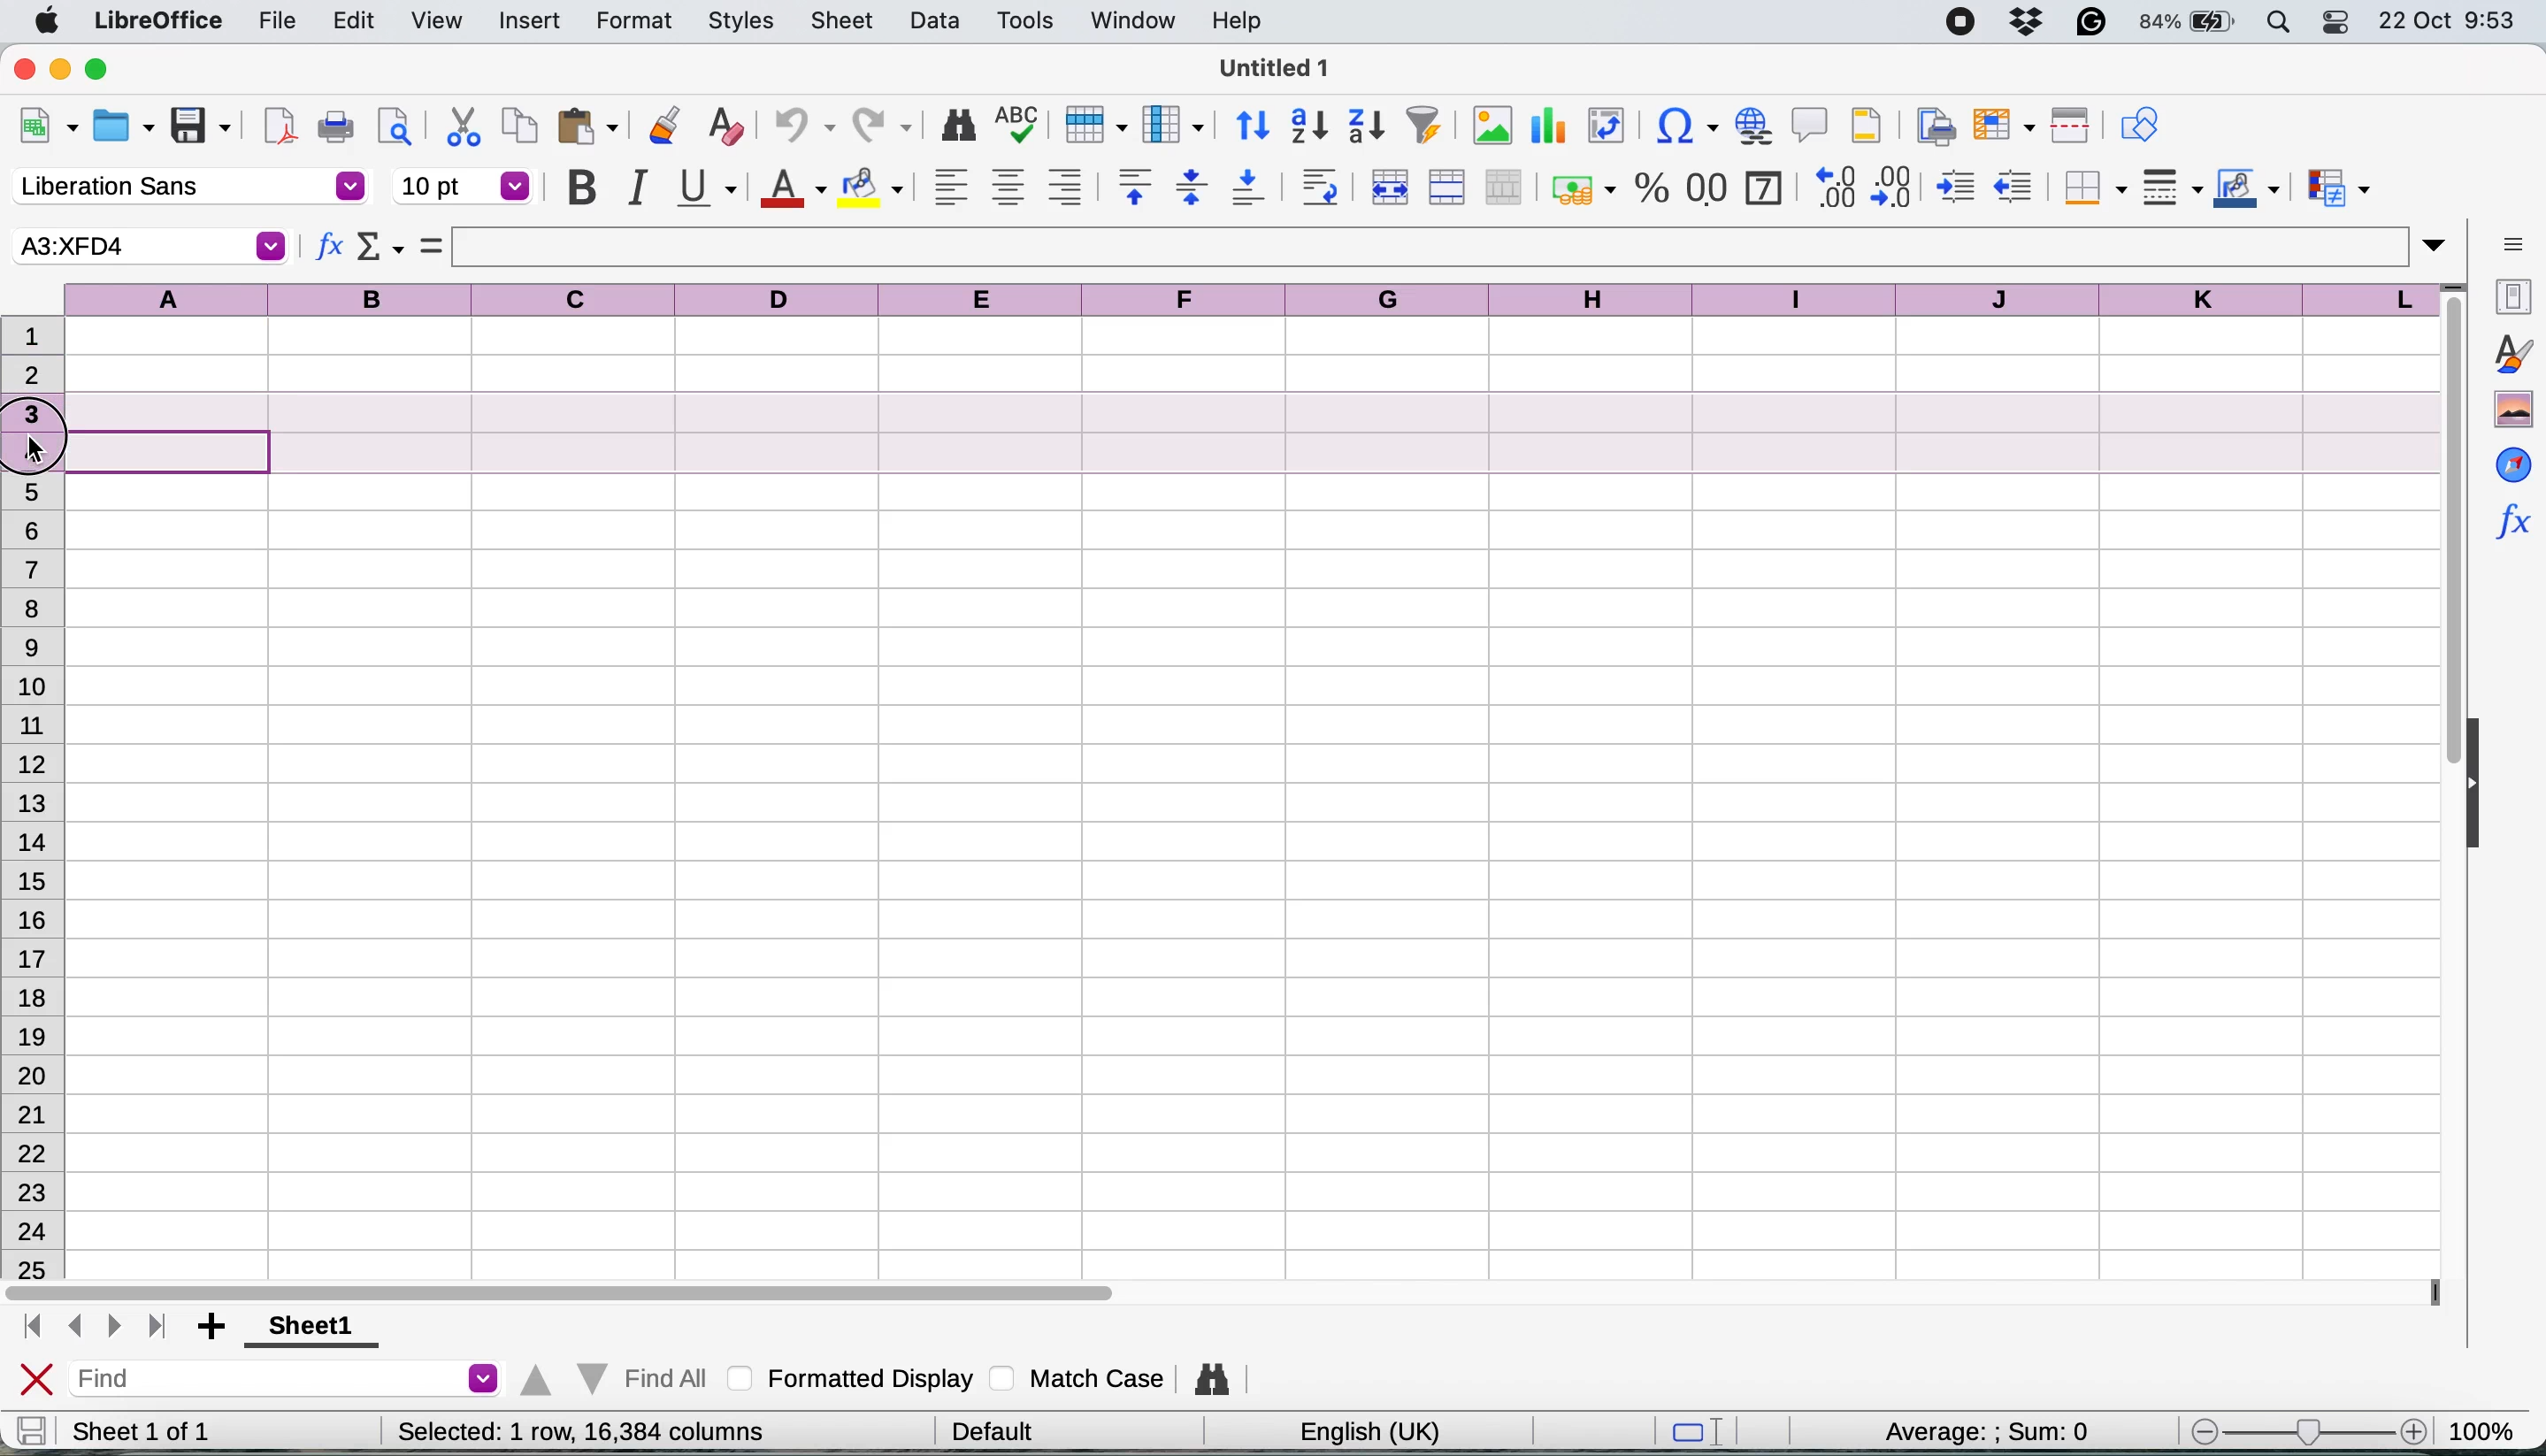 This screenshot has width=2546, height=1456. I want to click on collapse, so click(2483, 787).